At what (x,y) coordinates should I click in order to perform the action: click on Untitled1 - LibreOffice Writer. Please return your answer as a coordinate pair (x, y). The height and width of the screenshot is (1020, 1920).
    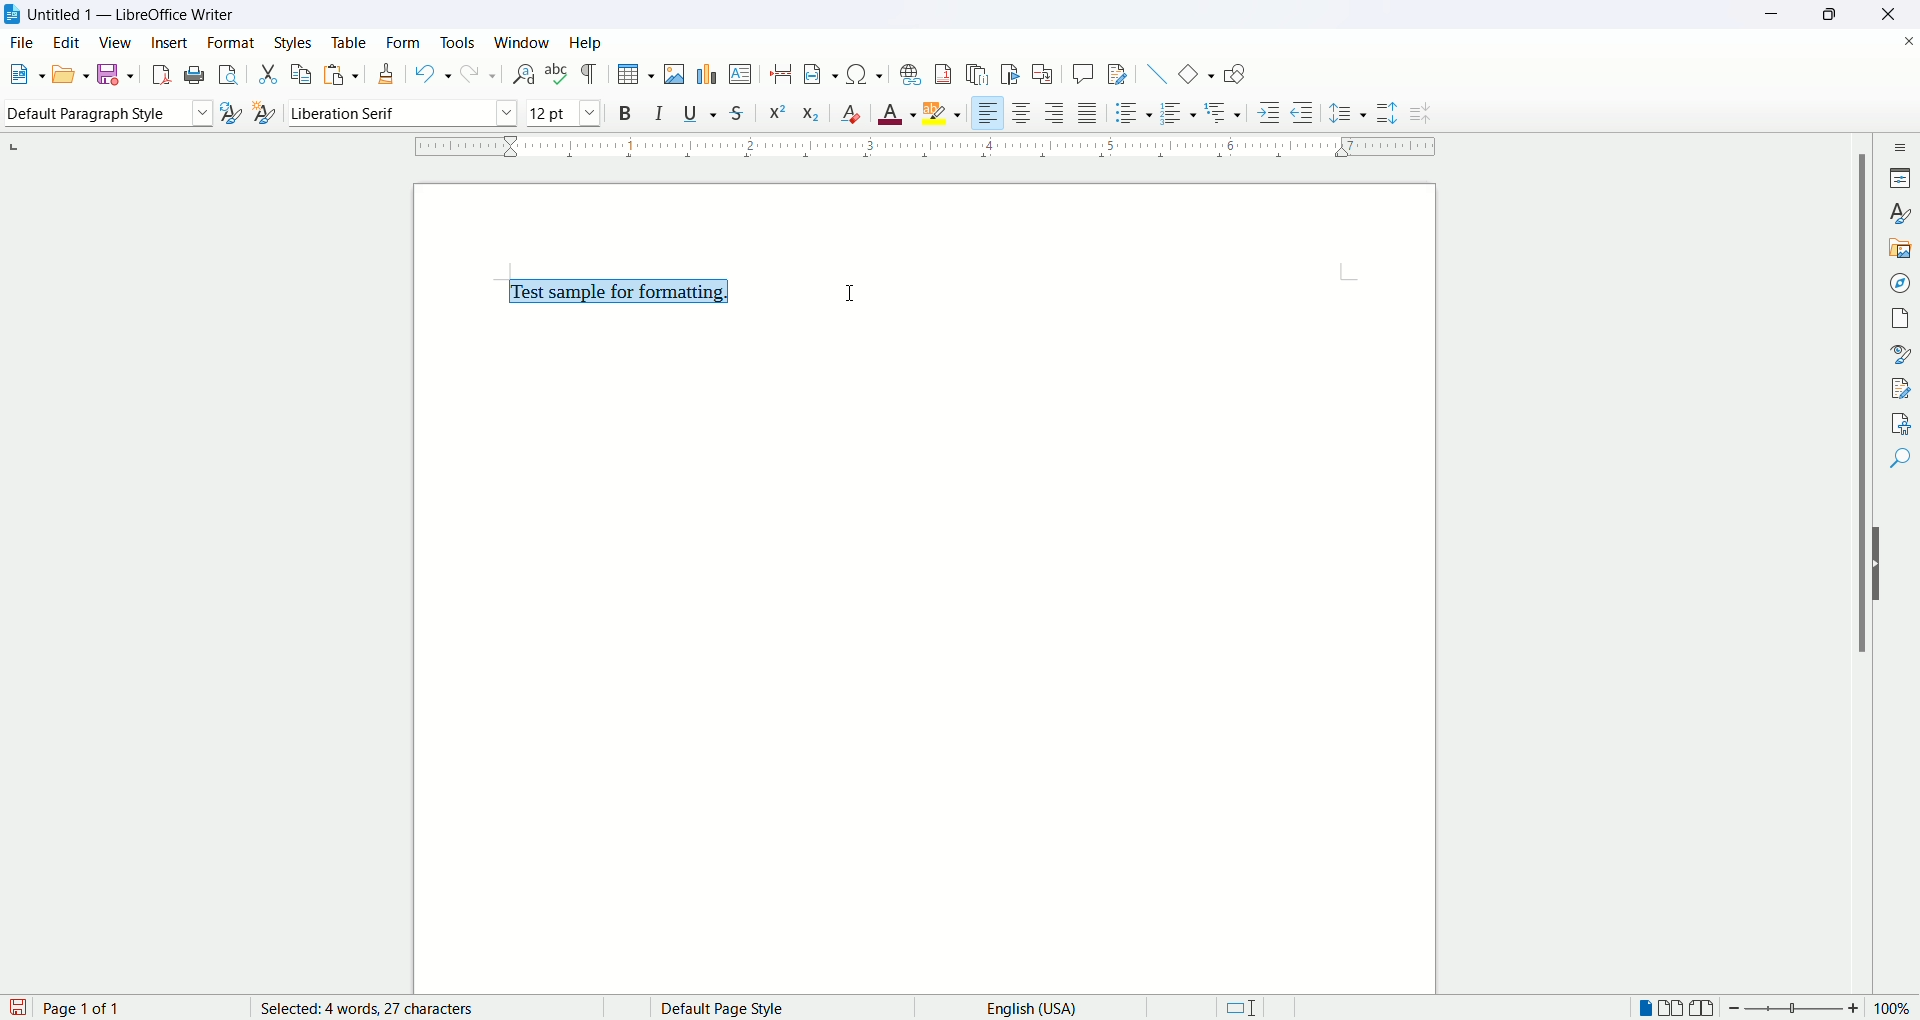
    Looking at the image, I should click on (134, 13).